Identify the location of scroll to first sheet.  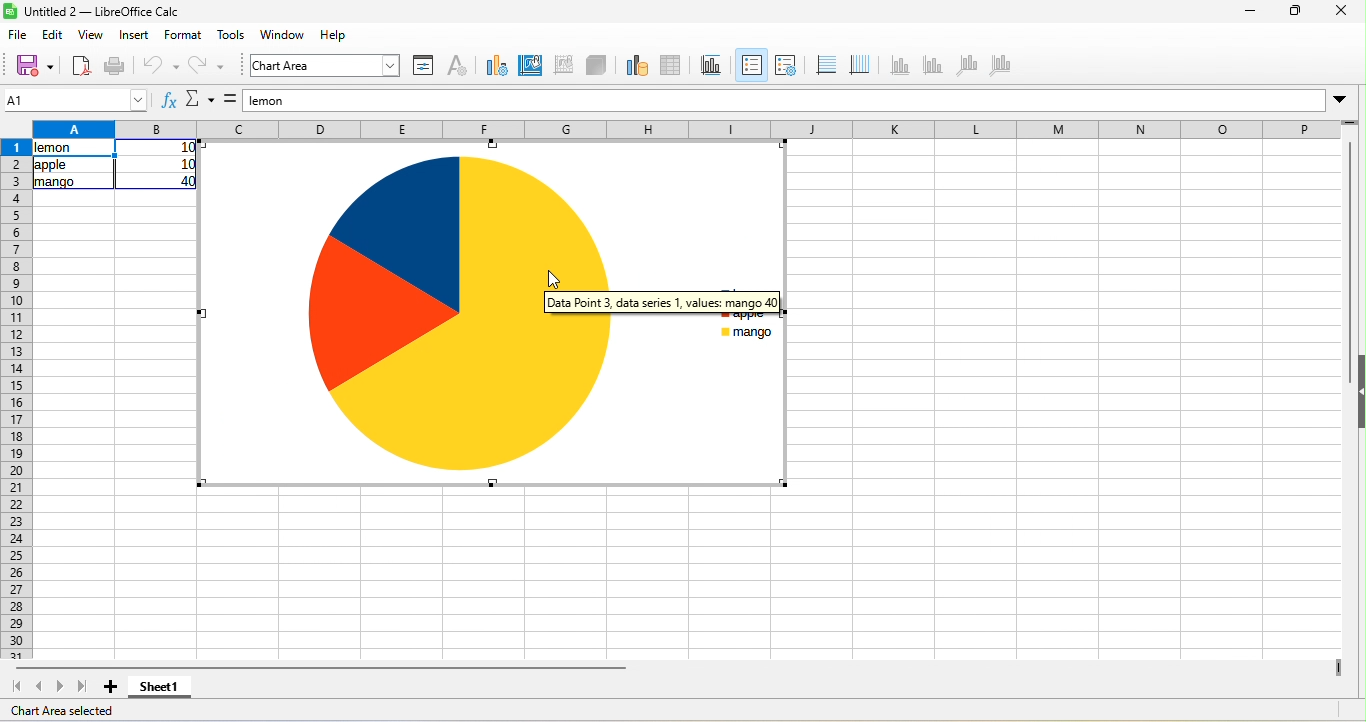
(18, 687).